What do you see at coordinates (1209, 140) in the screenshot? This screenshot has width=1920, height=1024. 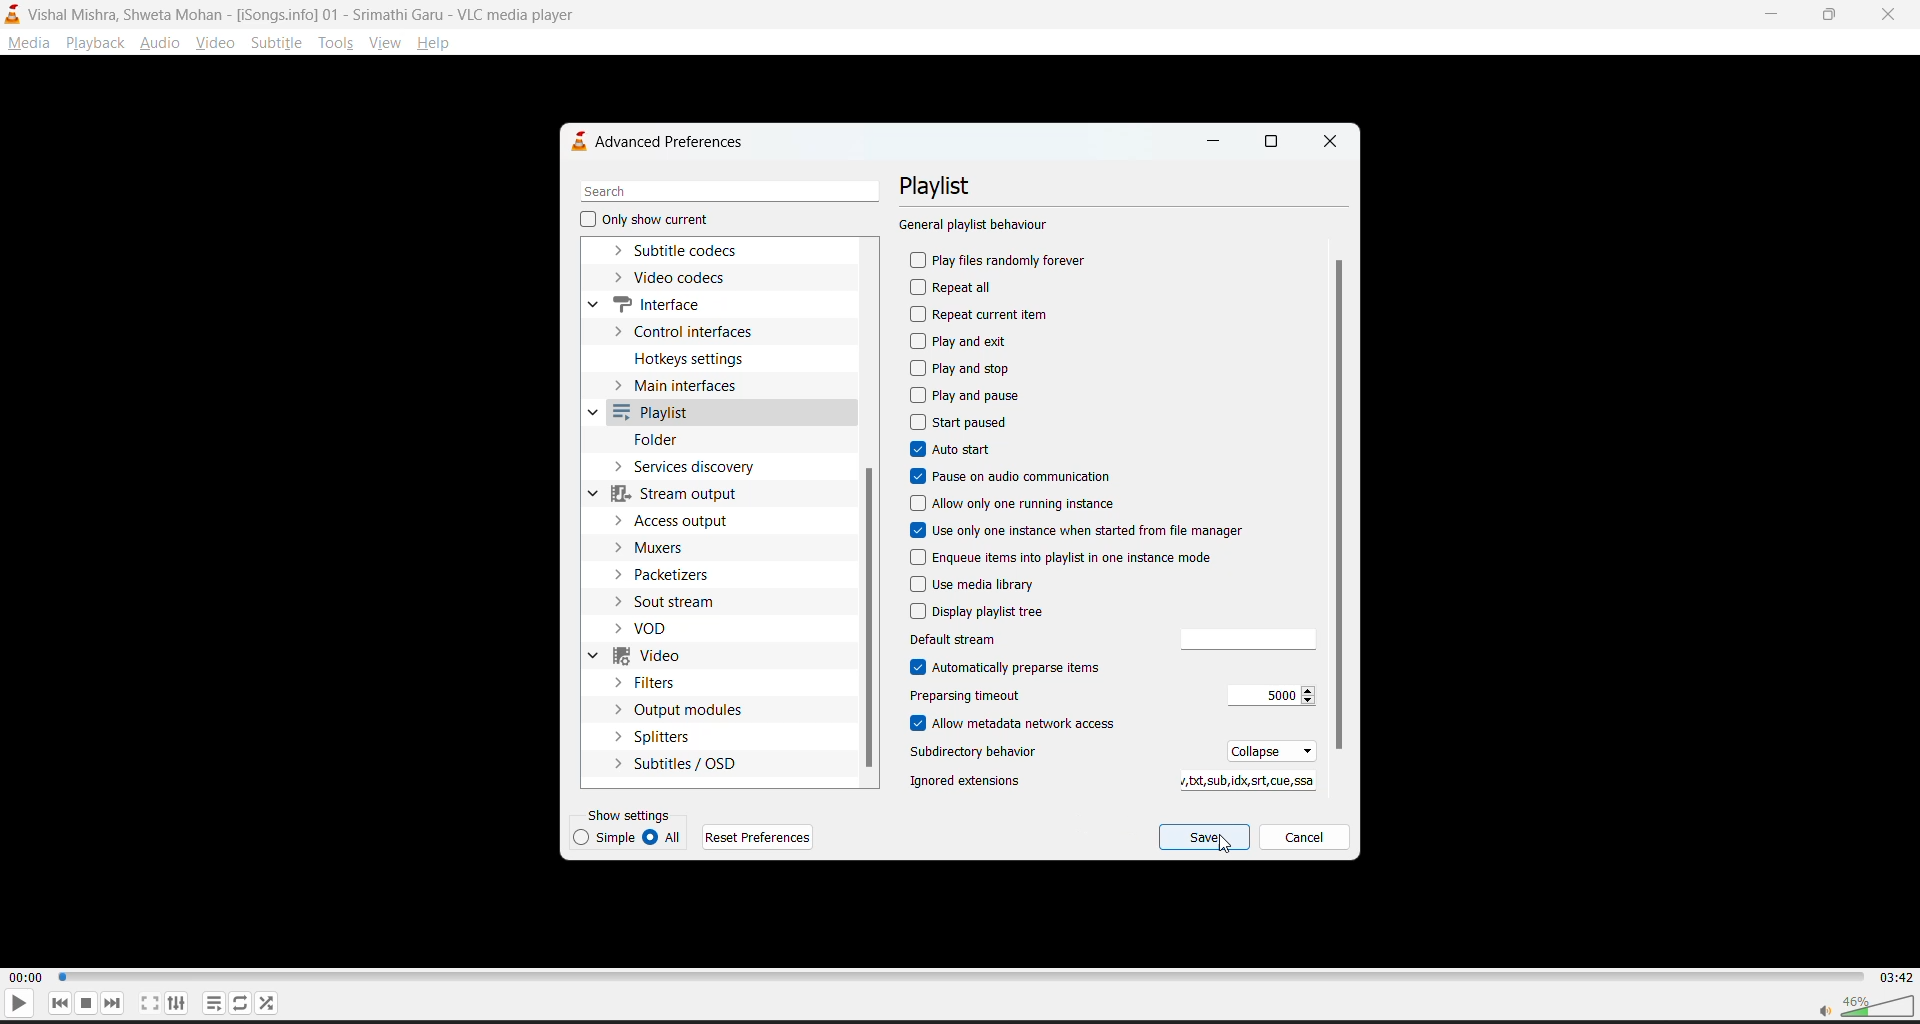 I see `minimize` at bounding box center [1209, 140].